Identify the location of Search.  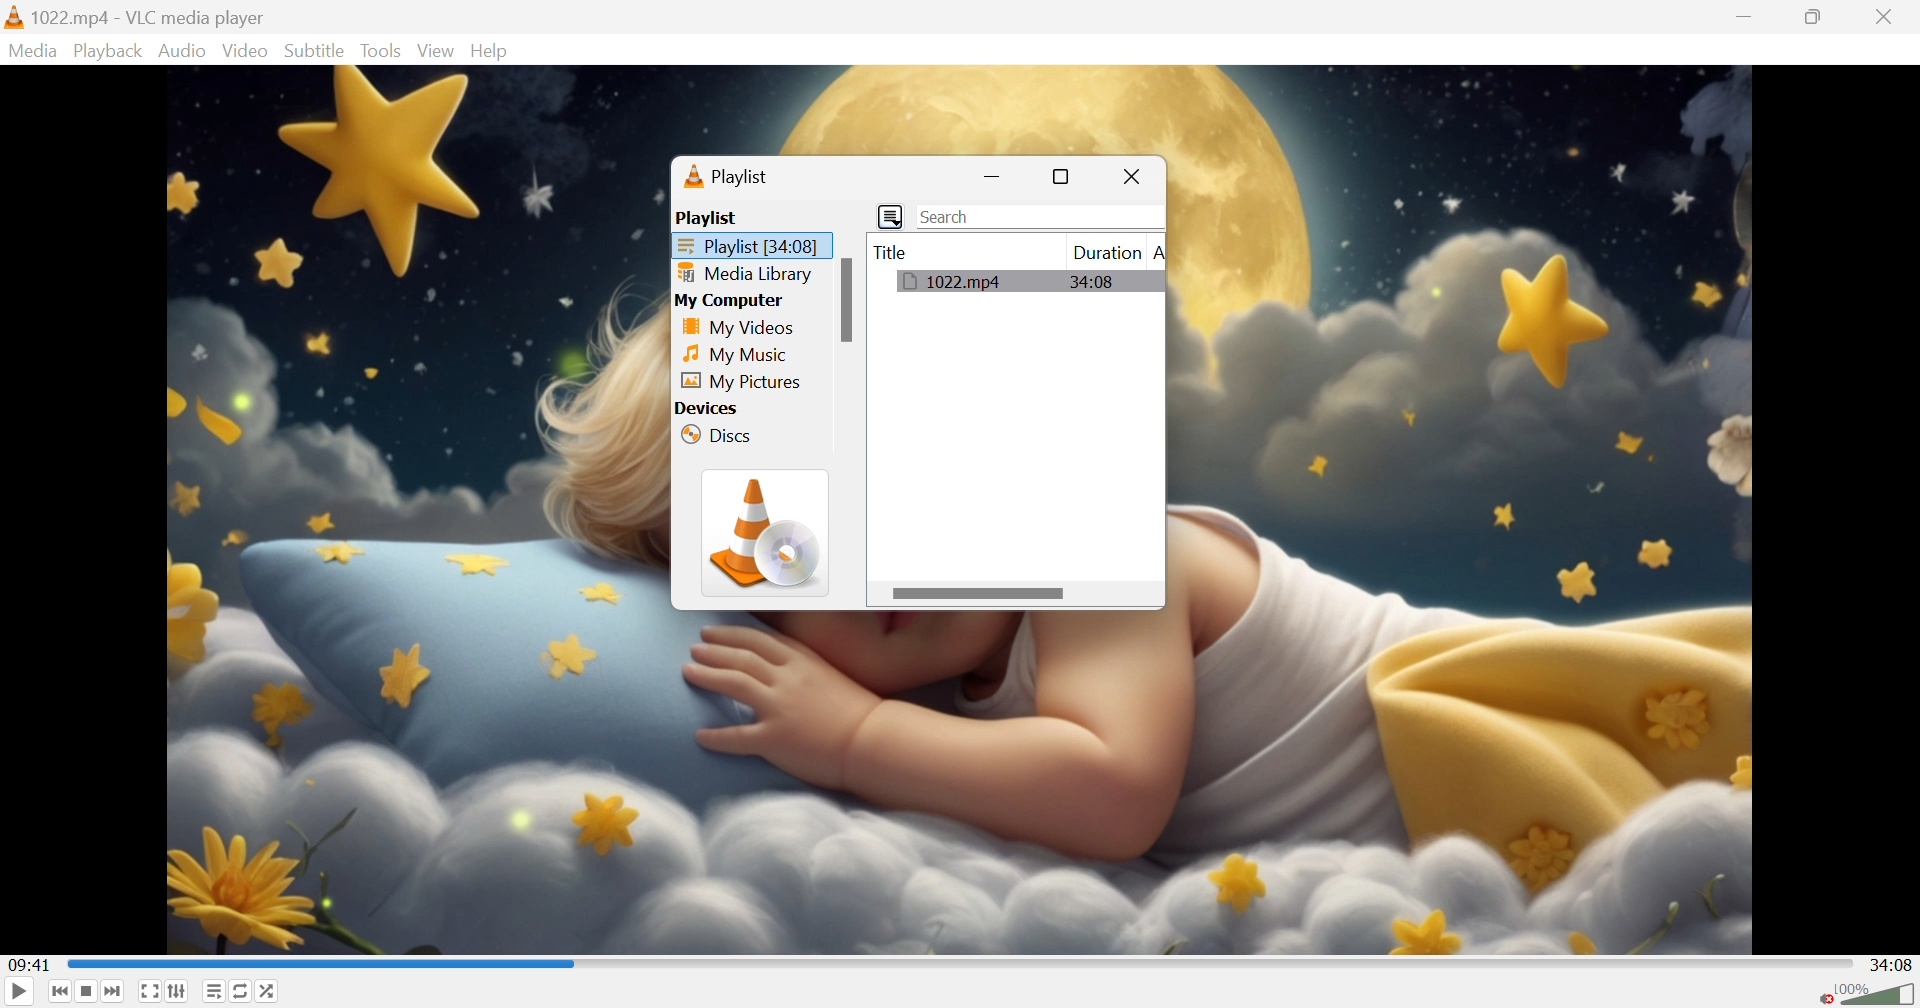
(929, 215).